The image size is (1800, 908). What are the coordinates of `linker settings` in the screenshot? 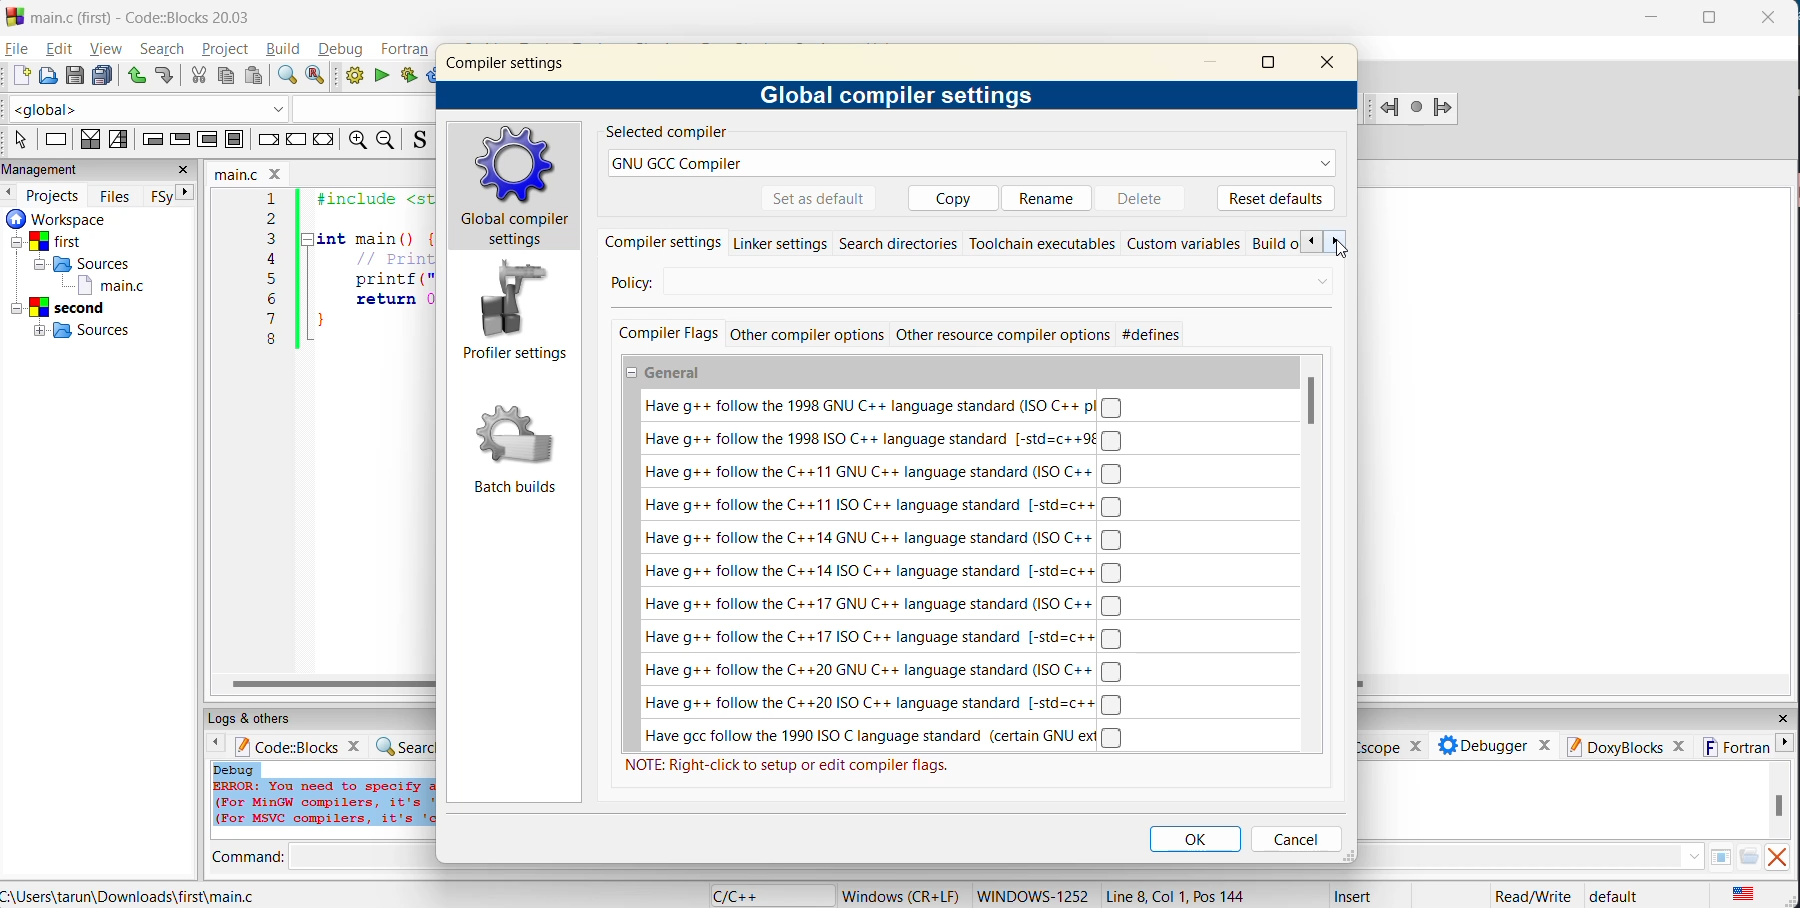 It's located at (780, 244).